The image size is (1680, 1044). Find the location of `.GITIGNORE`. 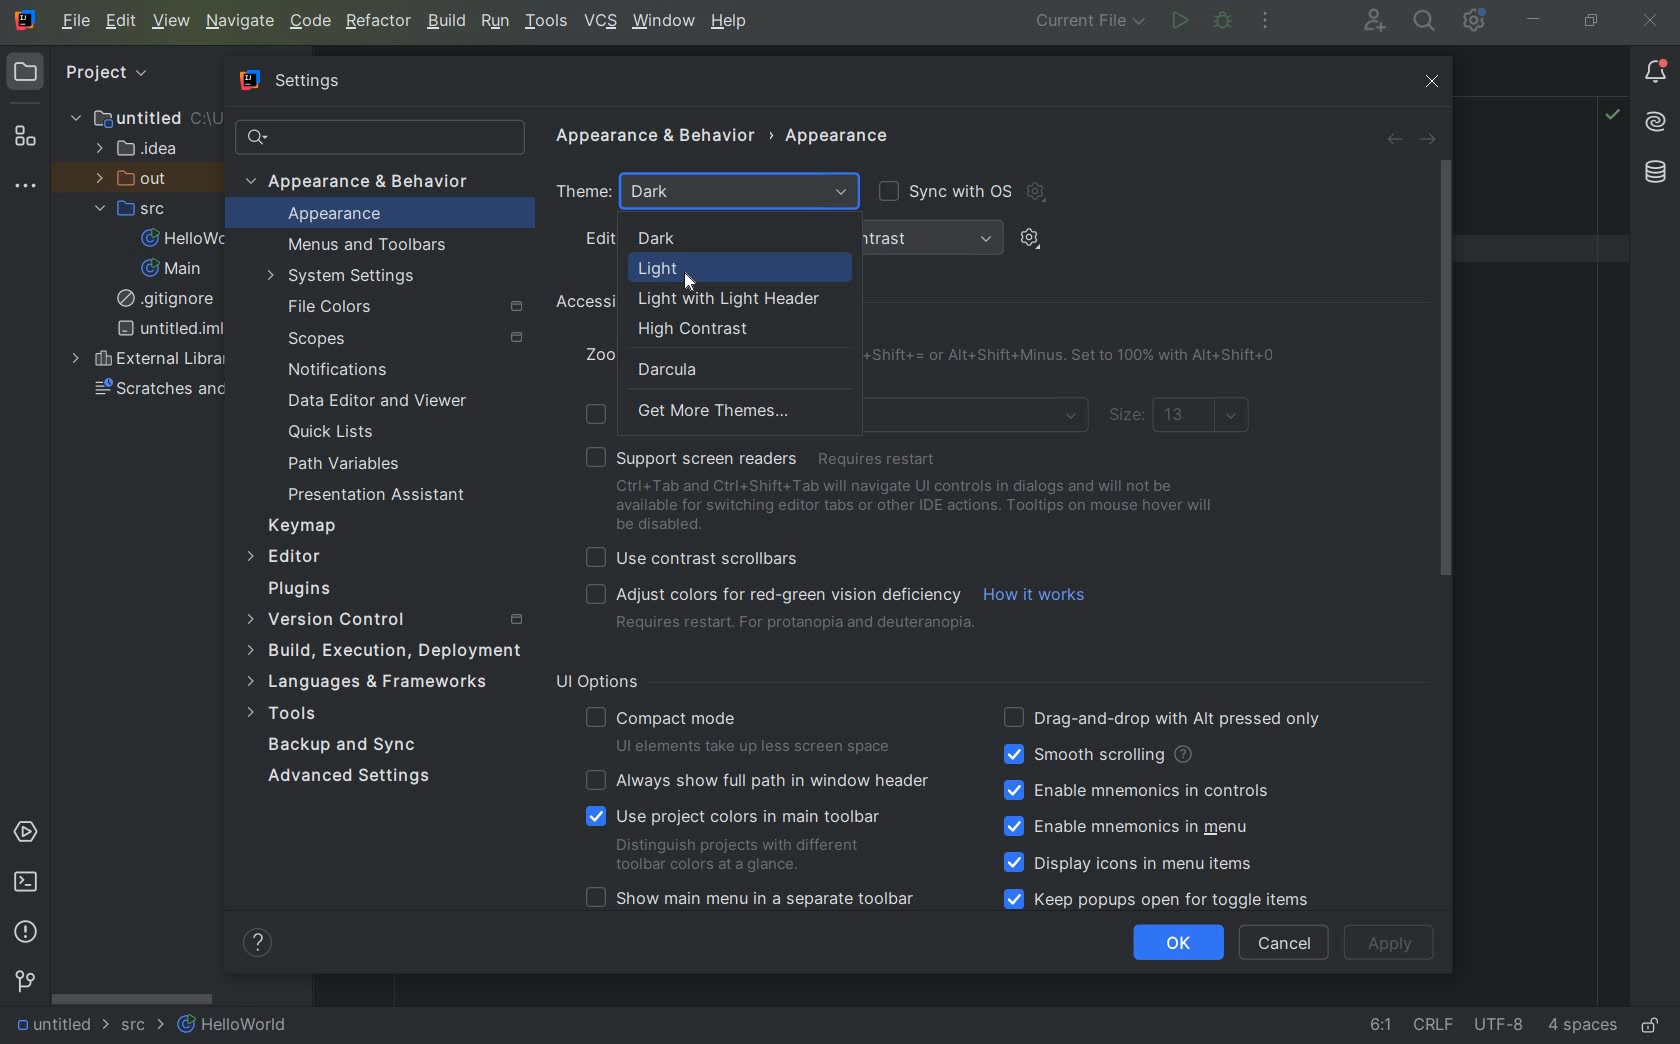

.GITIGNORE is located at coordinates (169, 301).